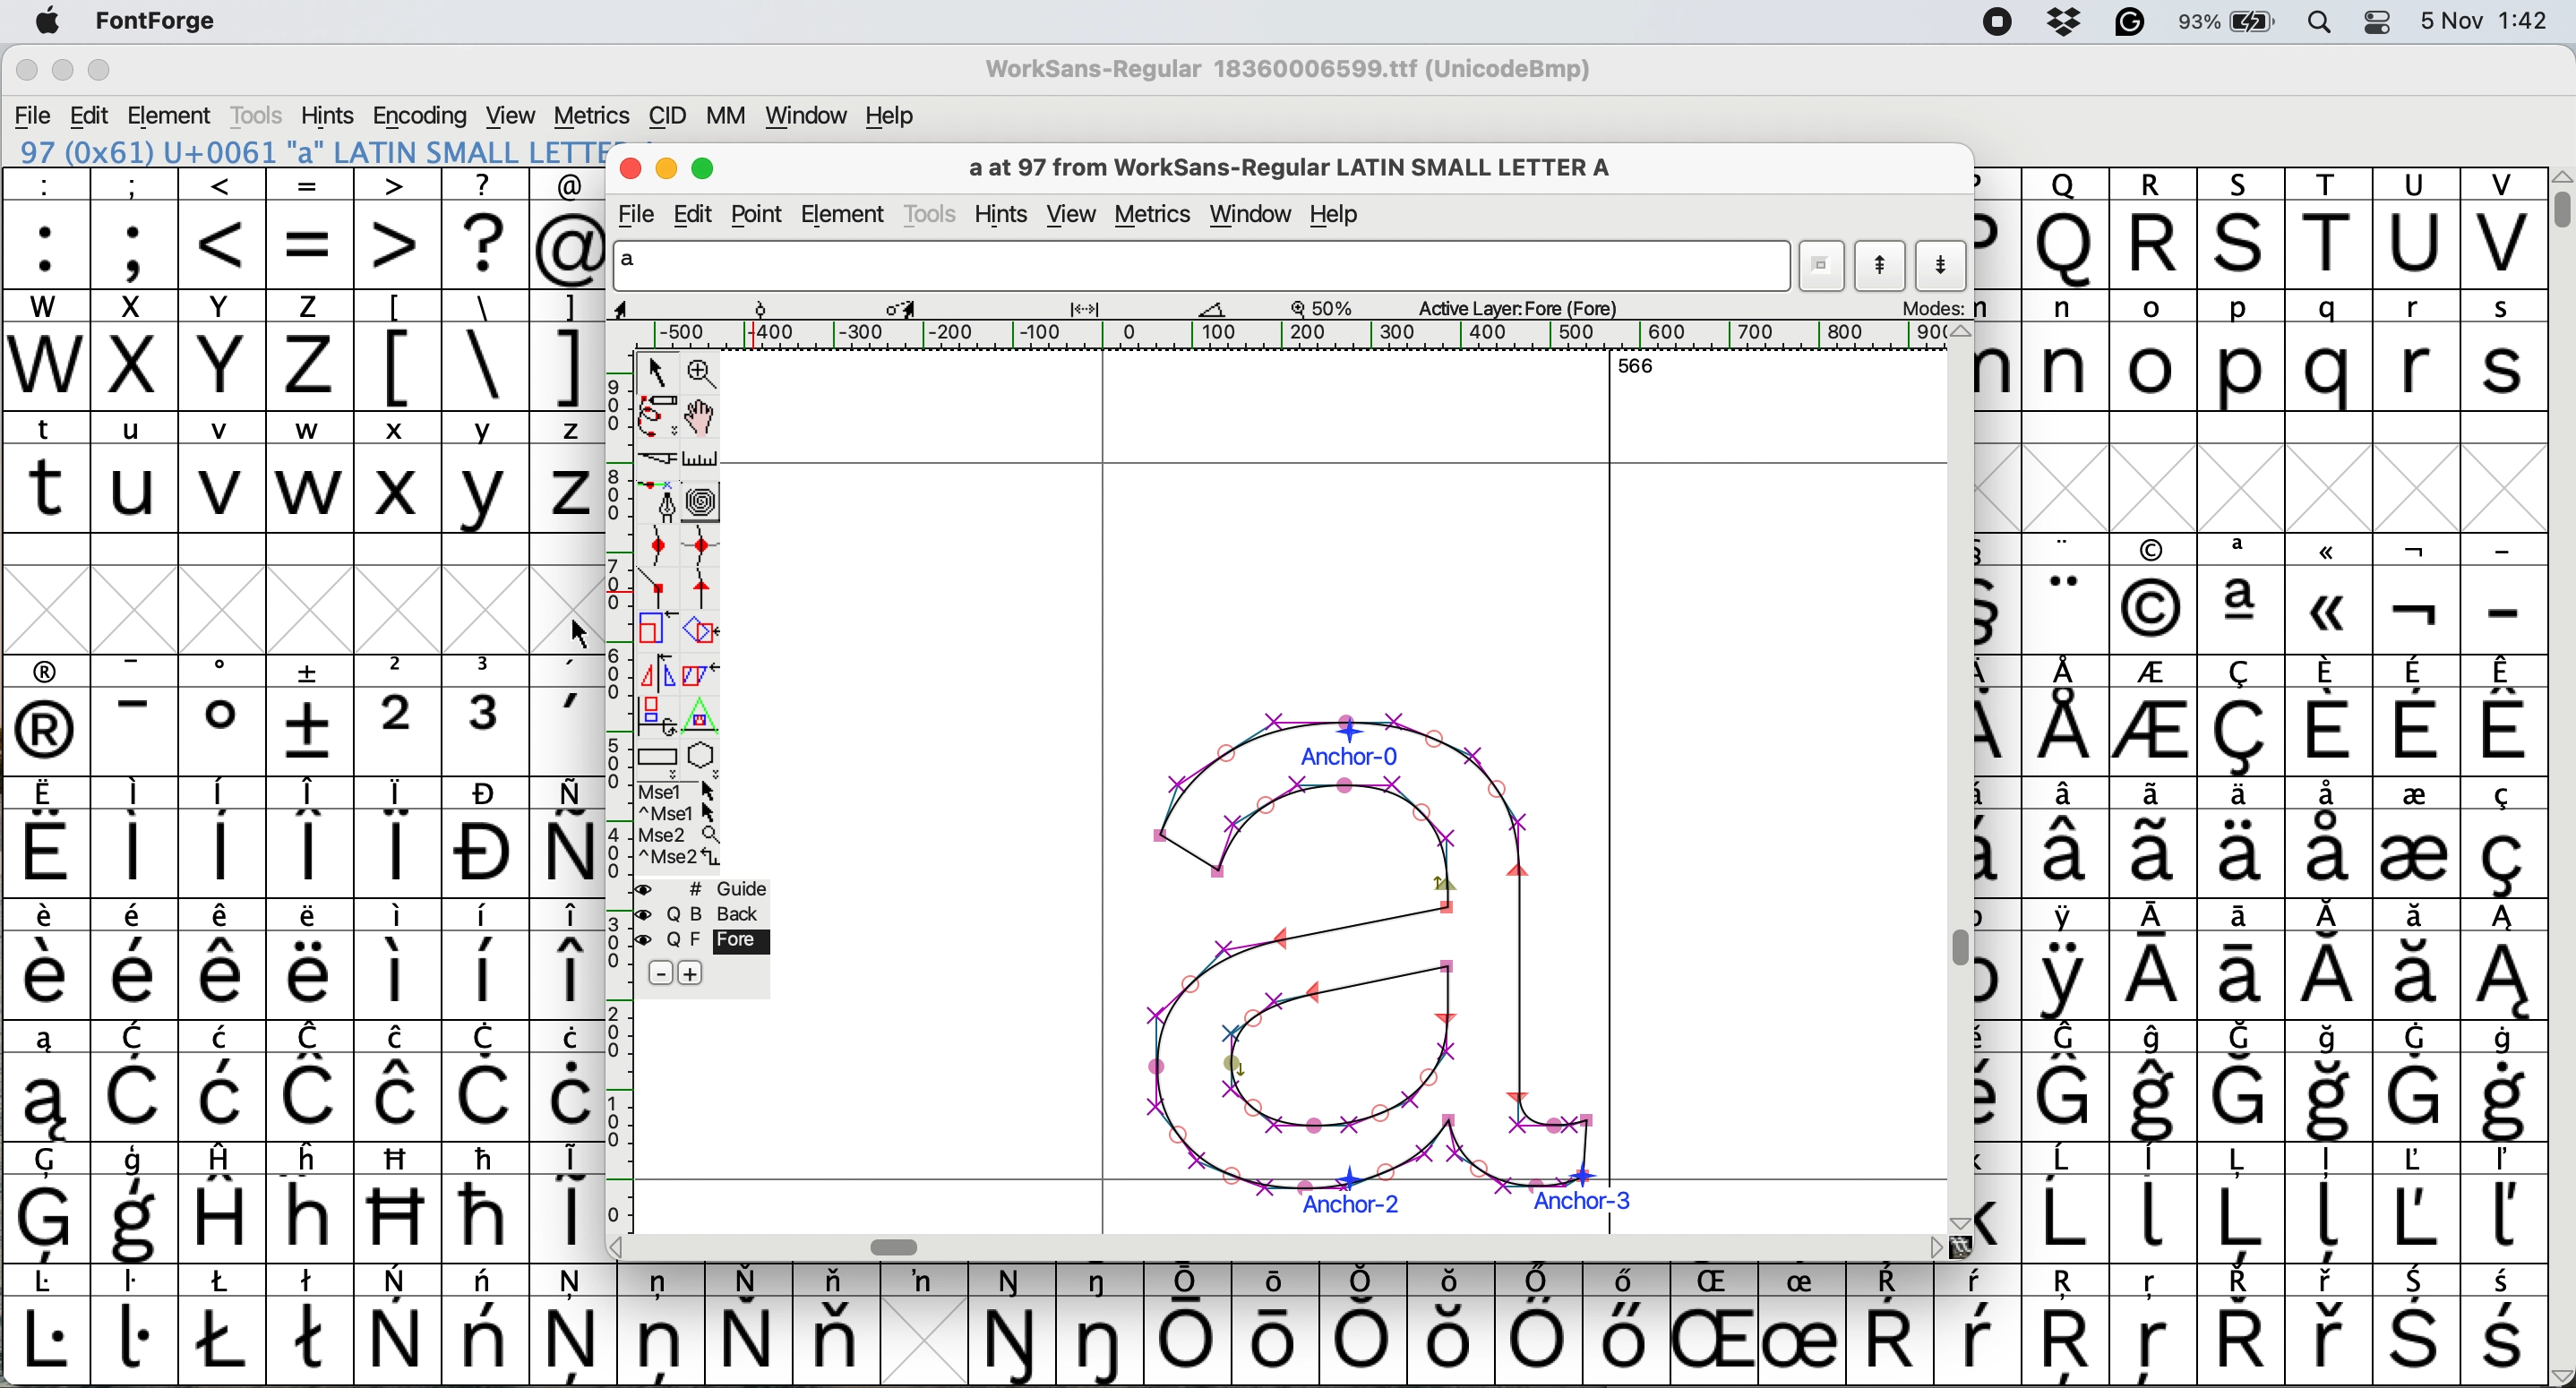  I want to click on battery, so click(2235, 21).